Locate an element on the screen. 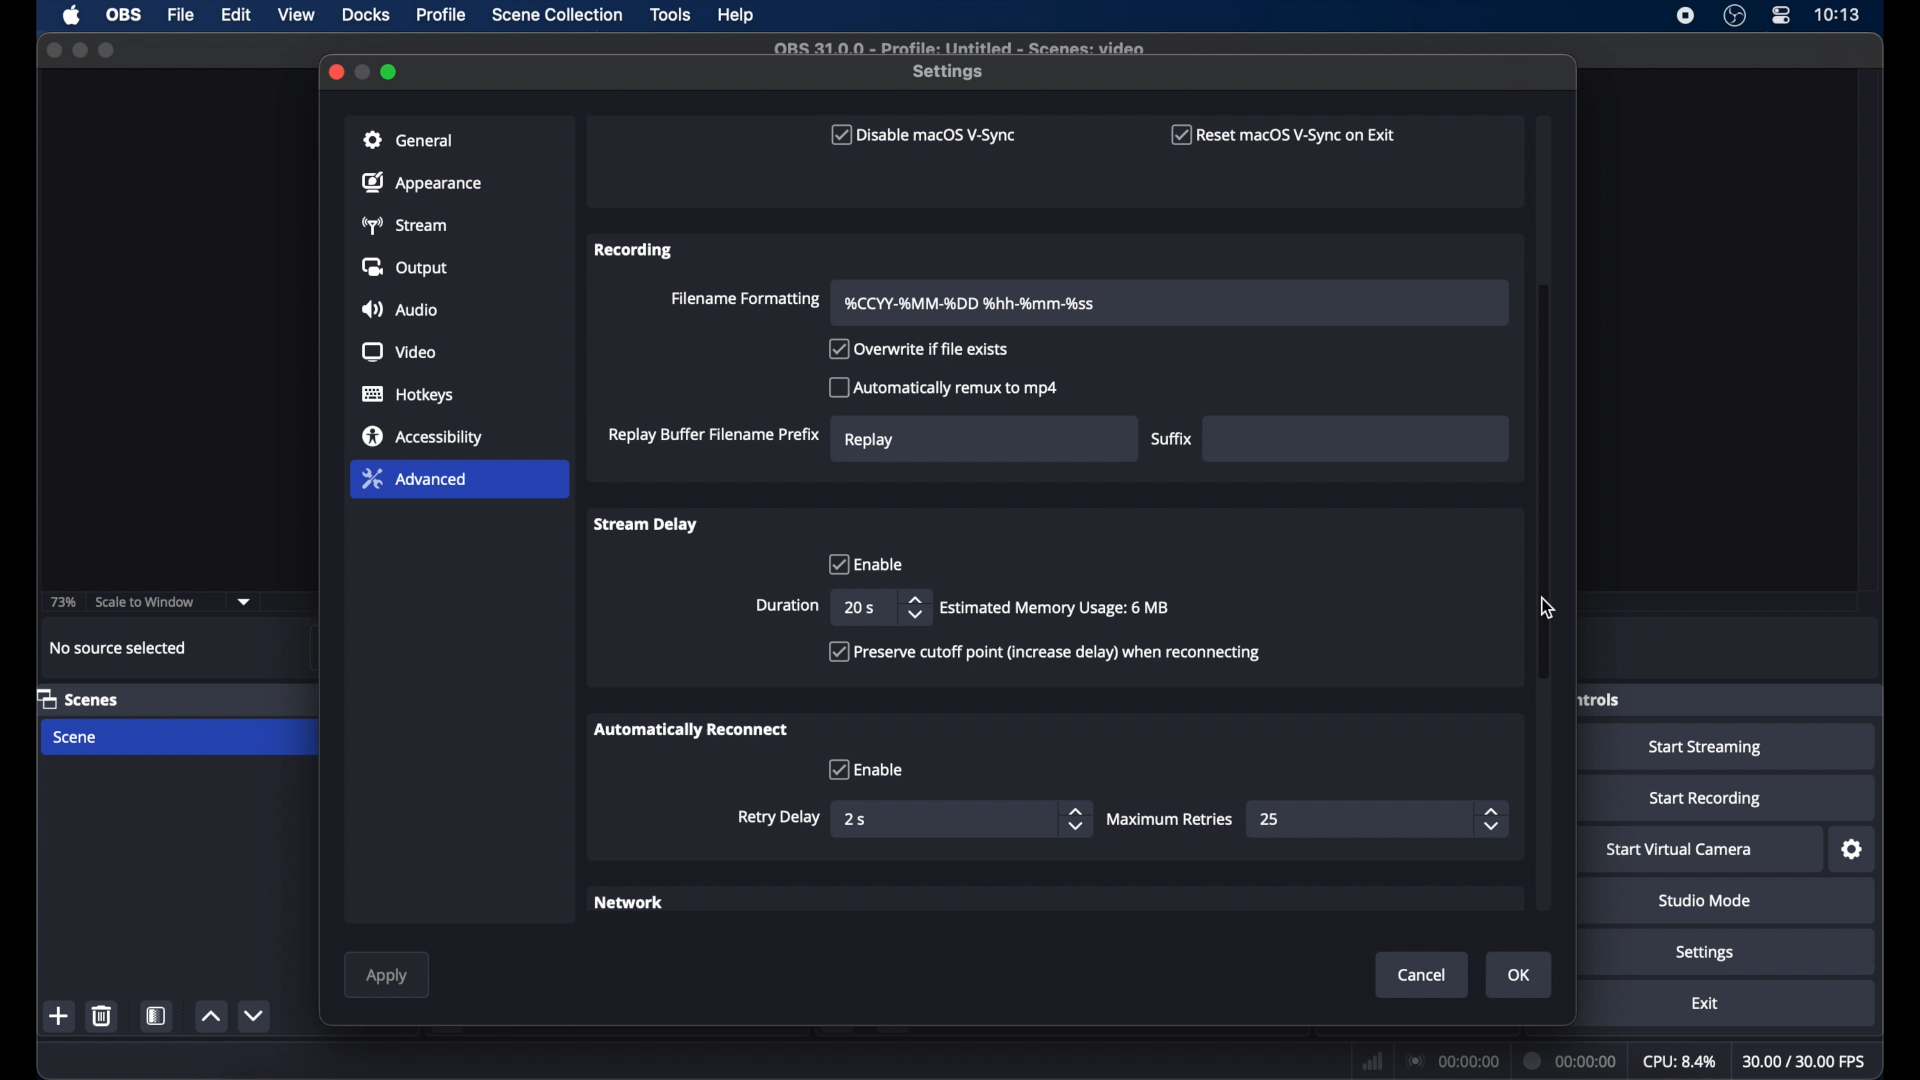 Image resolution: width=1920 pixels, height=1080 pixels. stream is located at coordinates (404, 225).